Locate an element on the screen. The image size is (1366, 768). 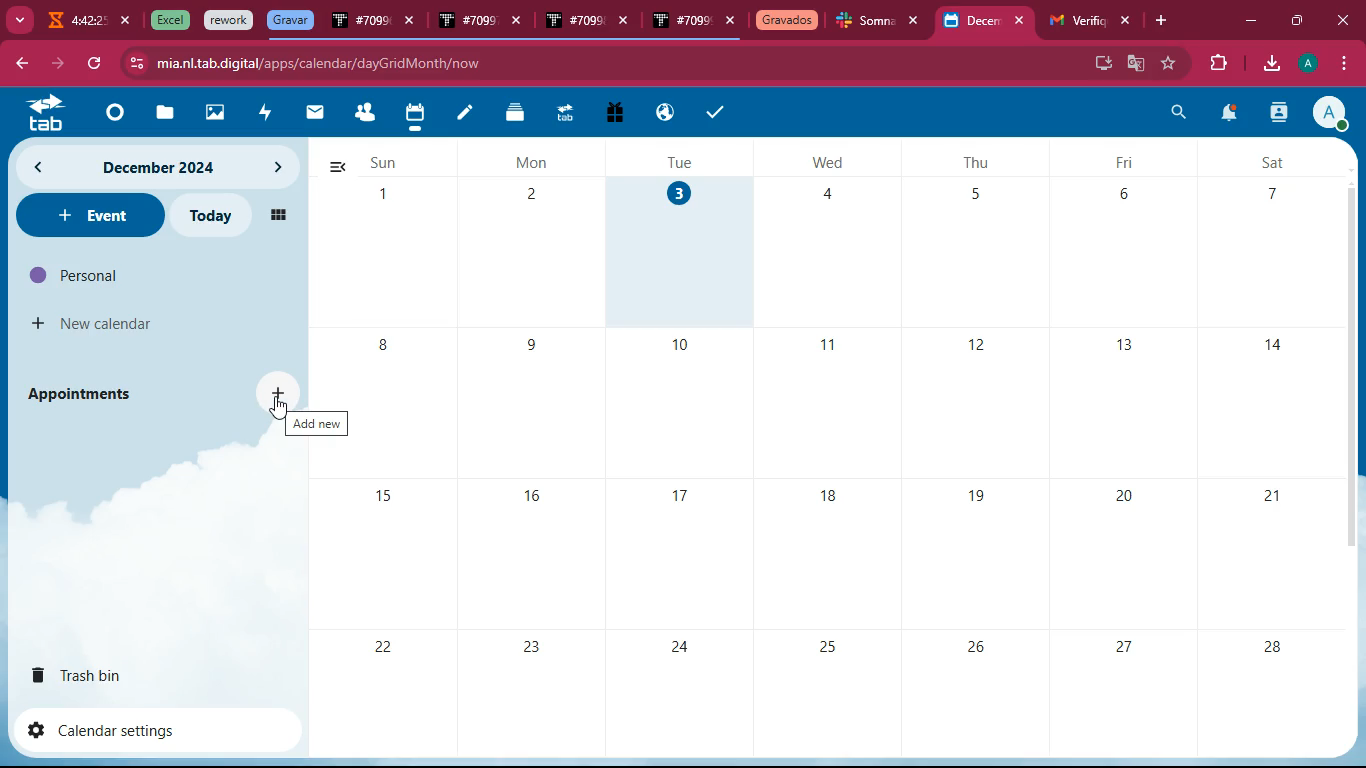
download is located at coordinates (1270, 65).